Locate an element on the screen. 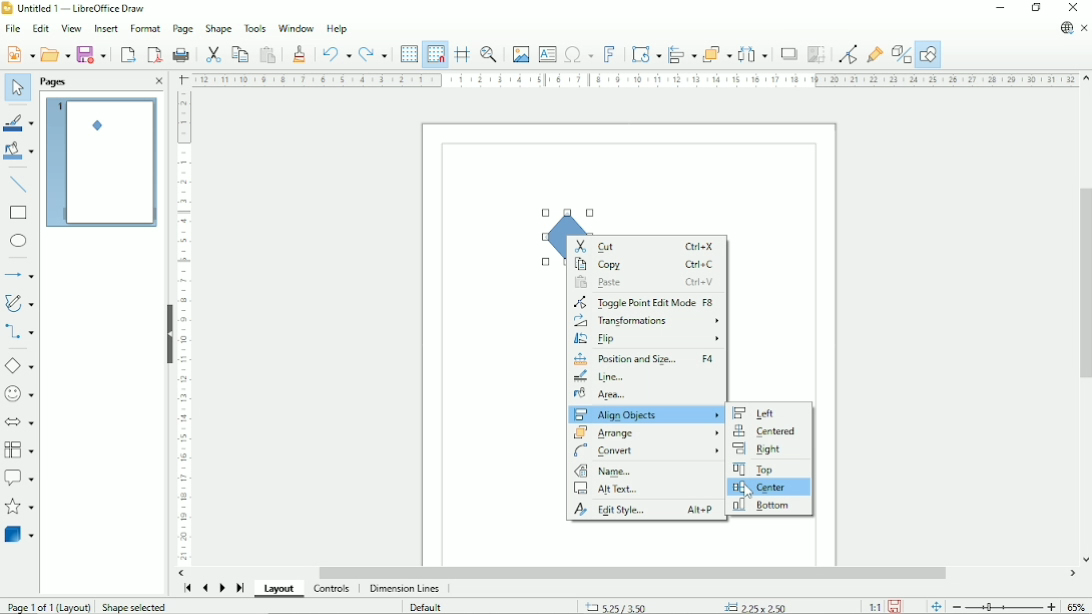  Toggle extrusion is located at coordinates (900, 54).